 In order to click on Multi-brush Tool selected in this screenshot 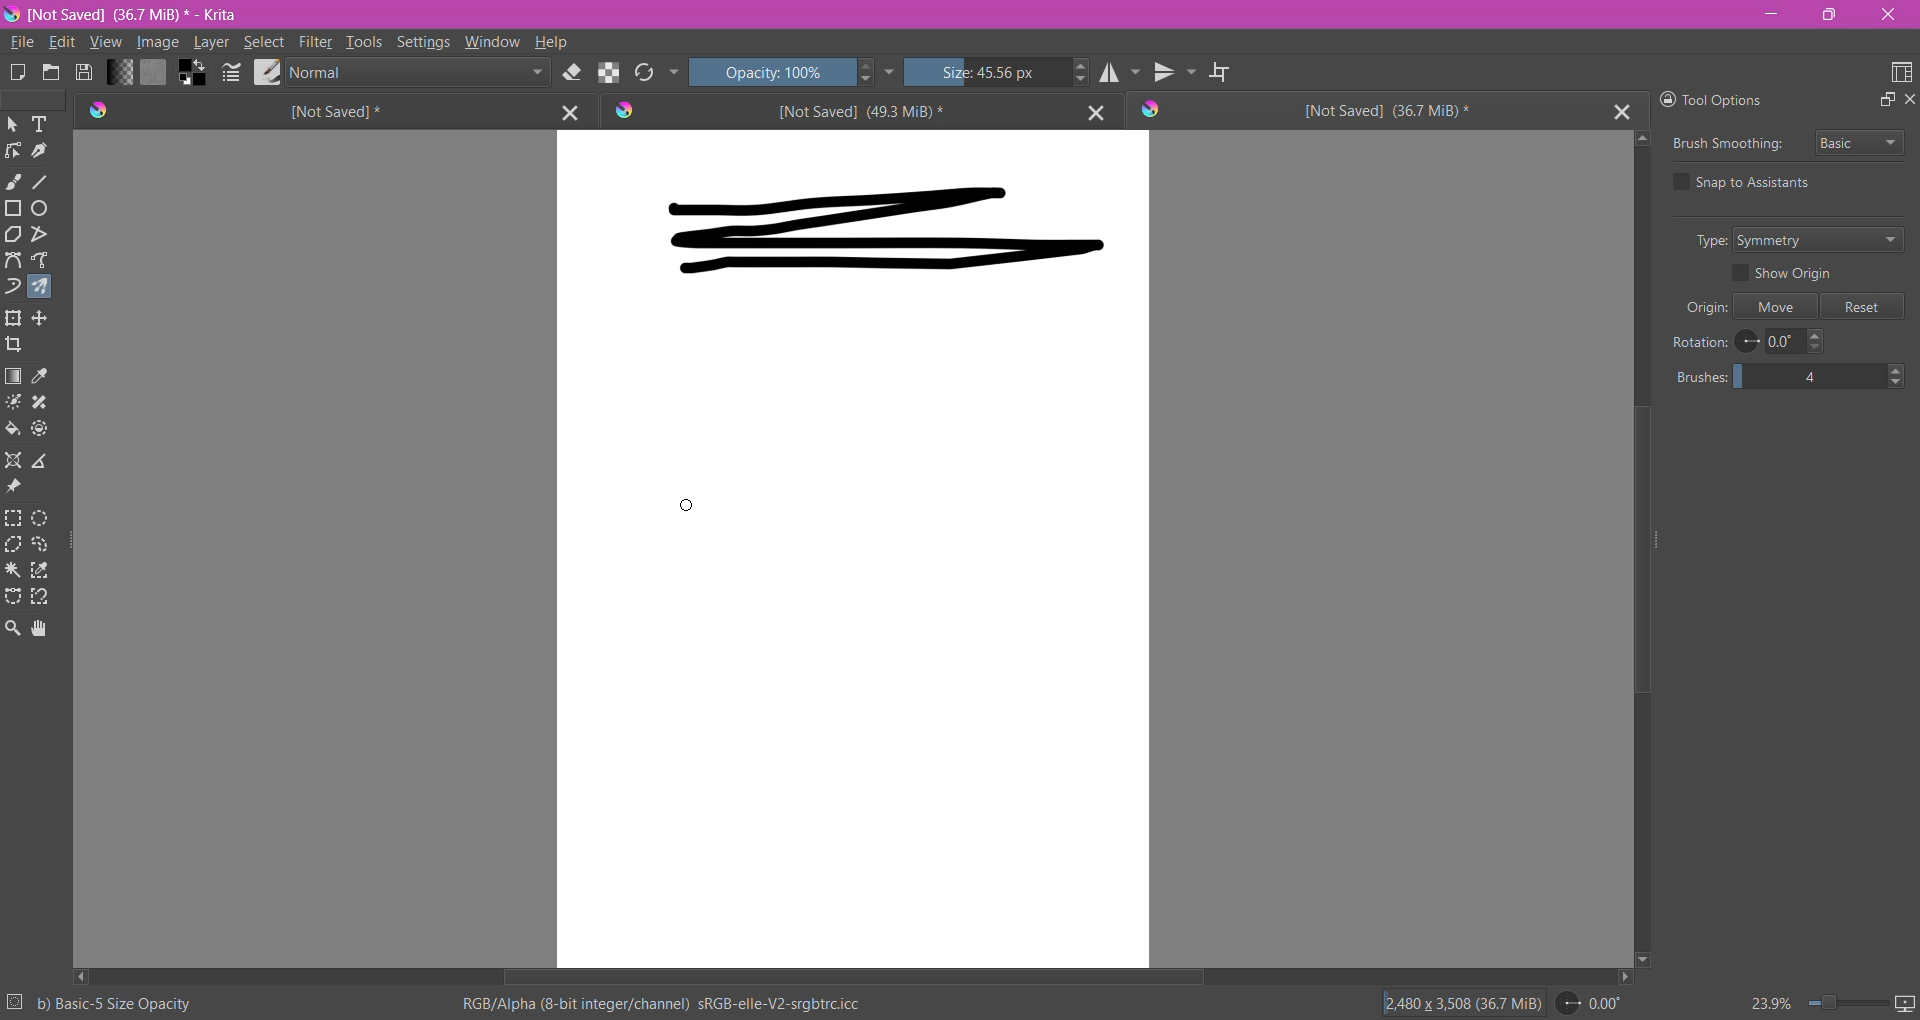, I will do `click(37, 288)`.